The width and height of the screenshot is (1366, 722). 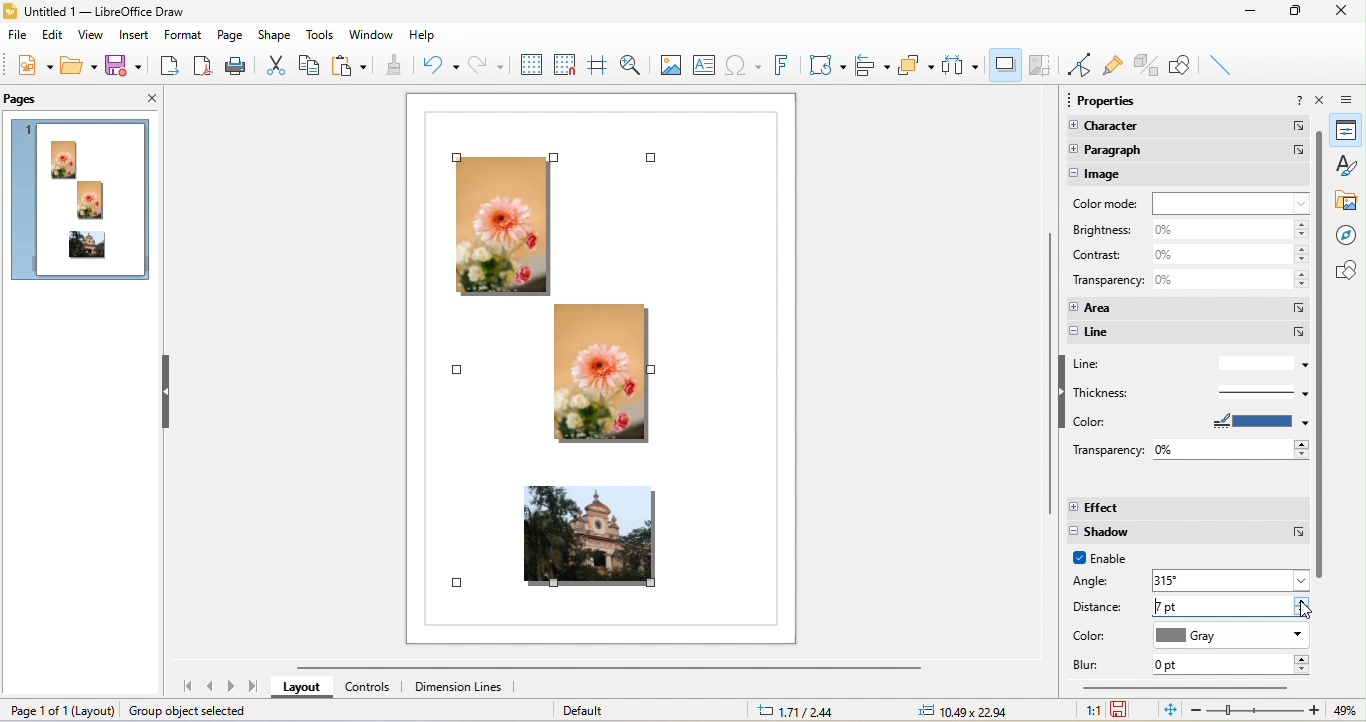 What do you see at coordinates (1320, 355) in the screenshot?
I see `vertical scroll bar` at bounding box center [1320, 355].